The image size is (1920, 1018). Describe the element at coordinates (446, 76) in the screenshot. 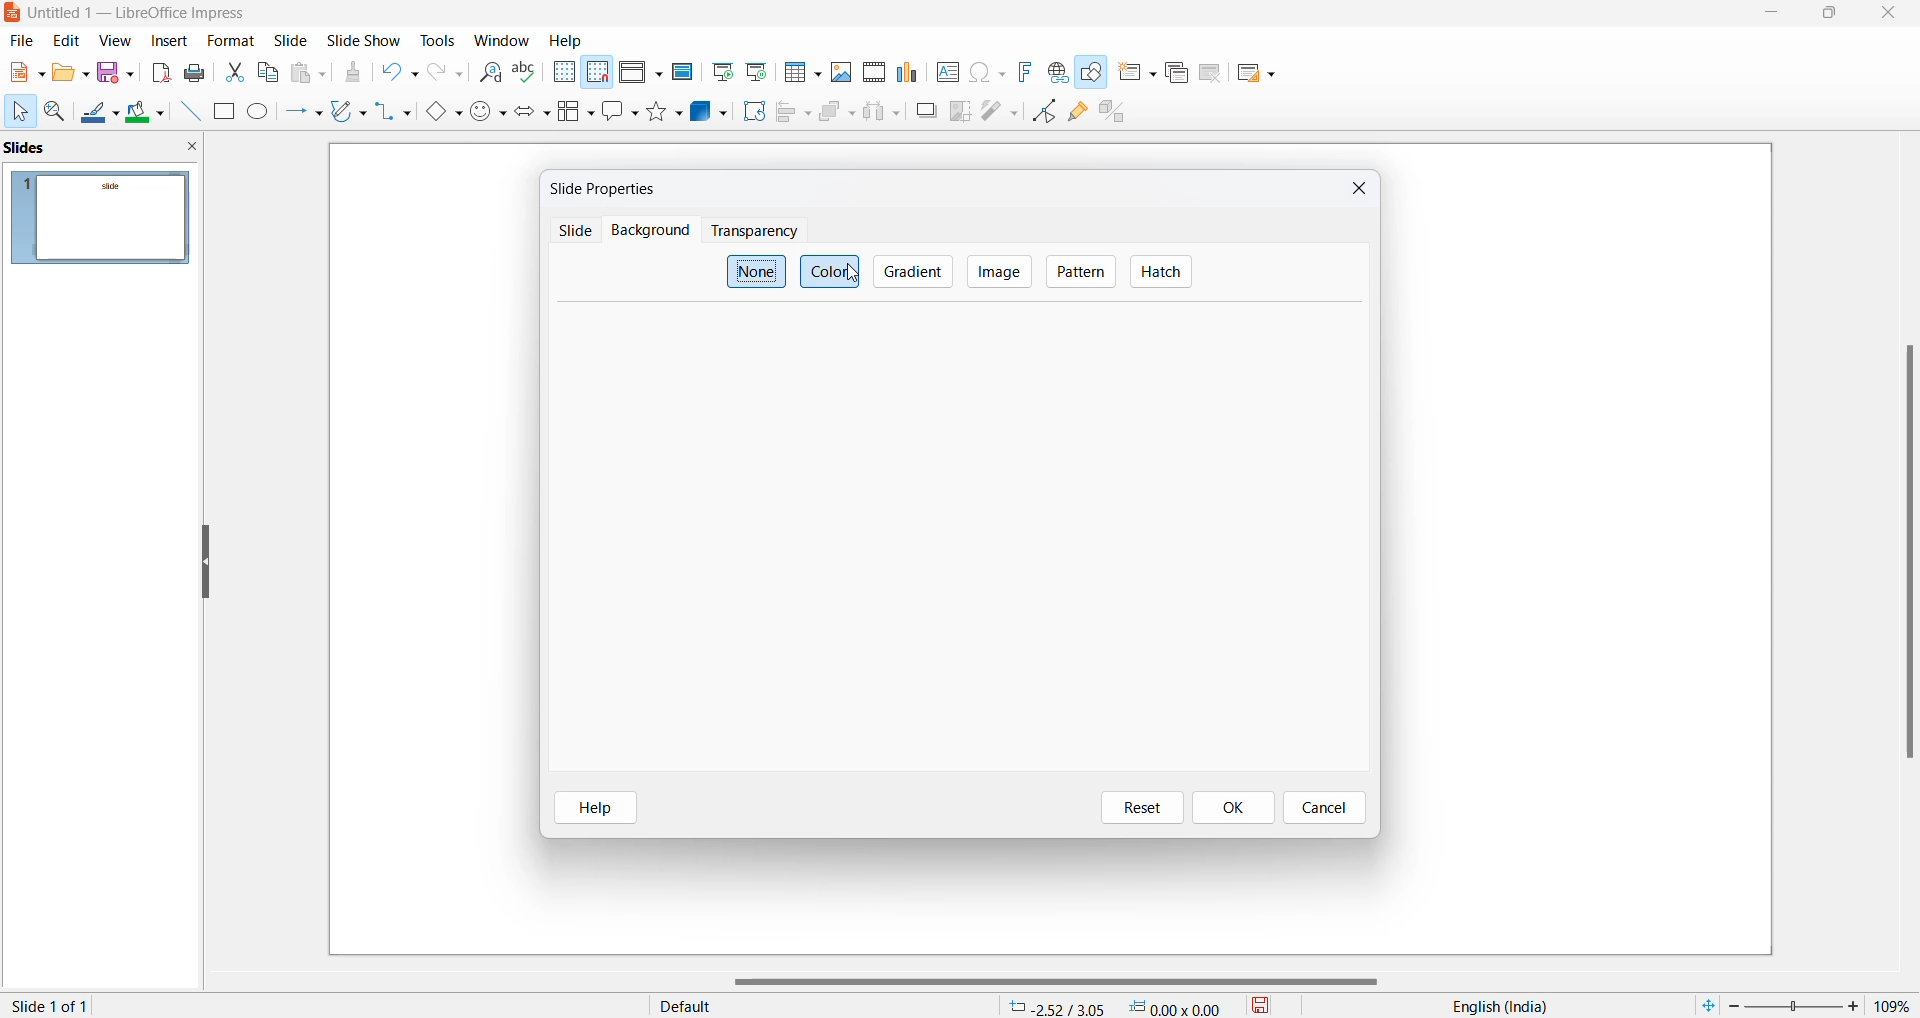

I see `redo ` at that location.